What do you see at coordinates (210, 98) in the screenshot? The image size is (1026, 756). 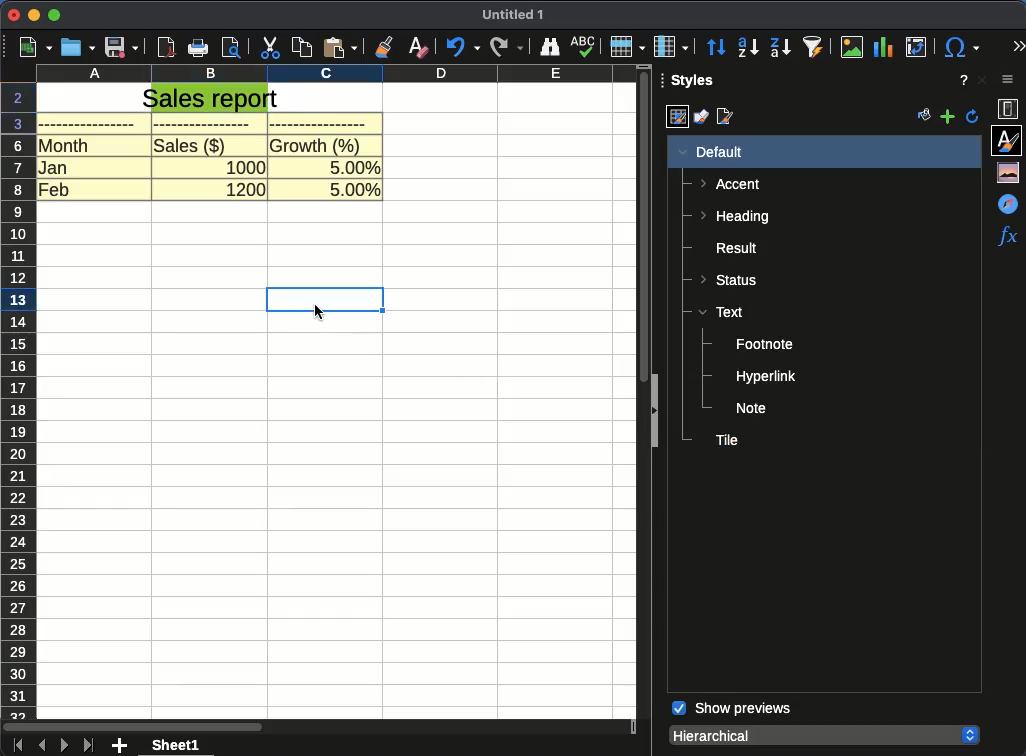 I see `Sales report - title style` at bounding box center [210, 98].